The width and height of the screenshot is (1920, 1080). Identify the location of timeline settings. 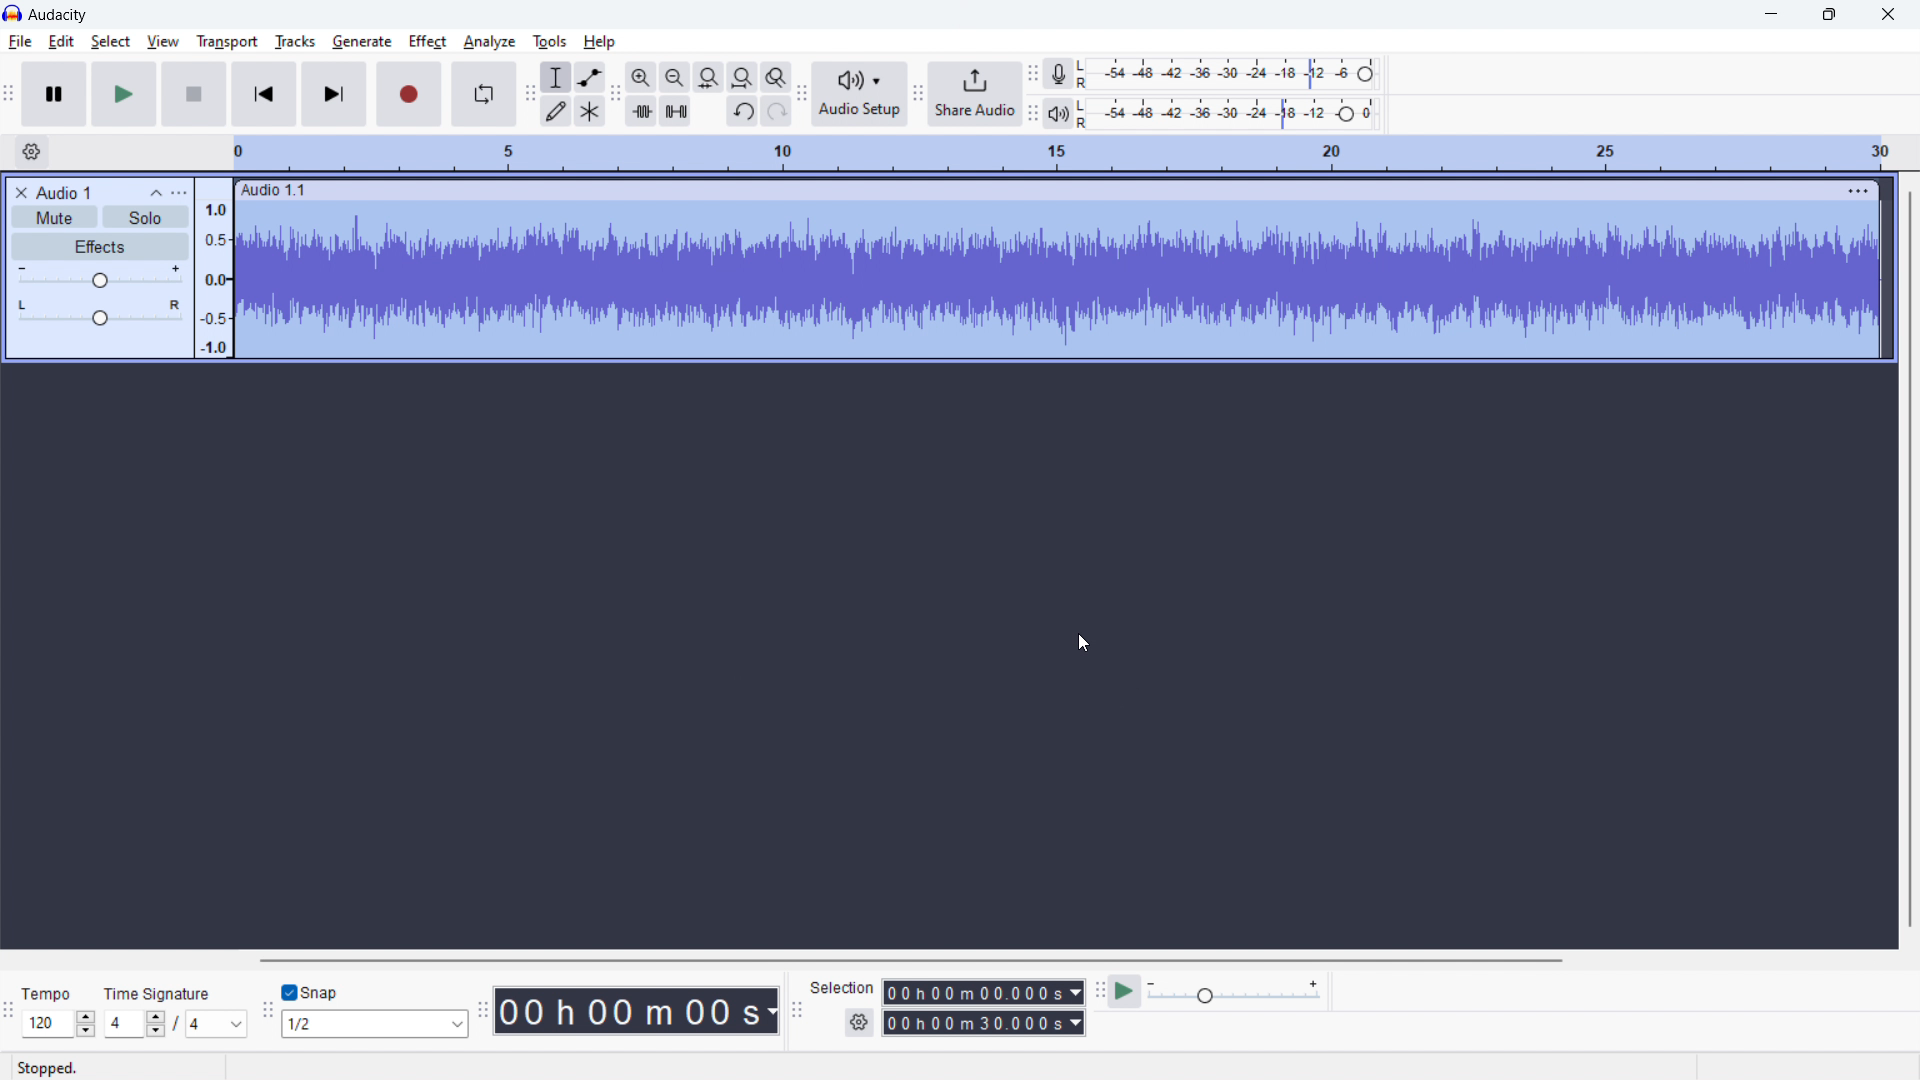
(30, 153).